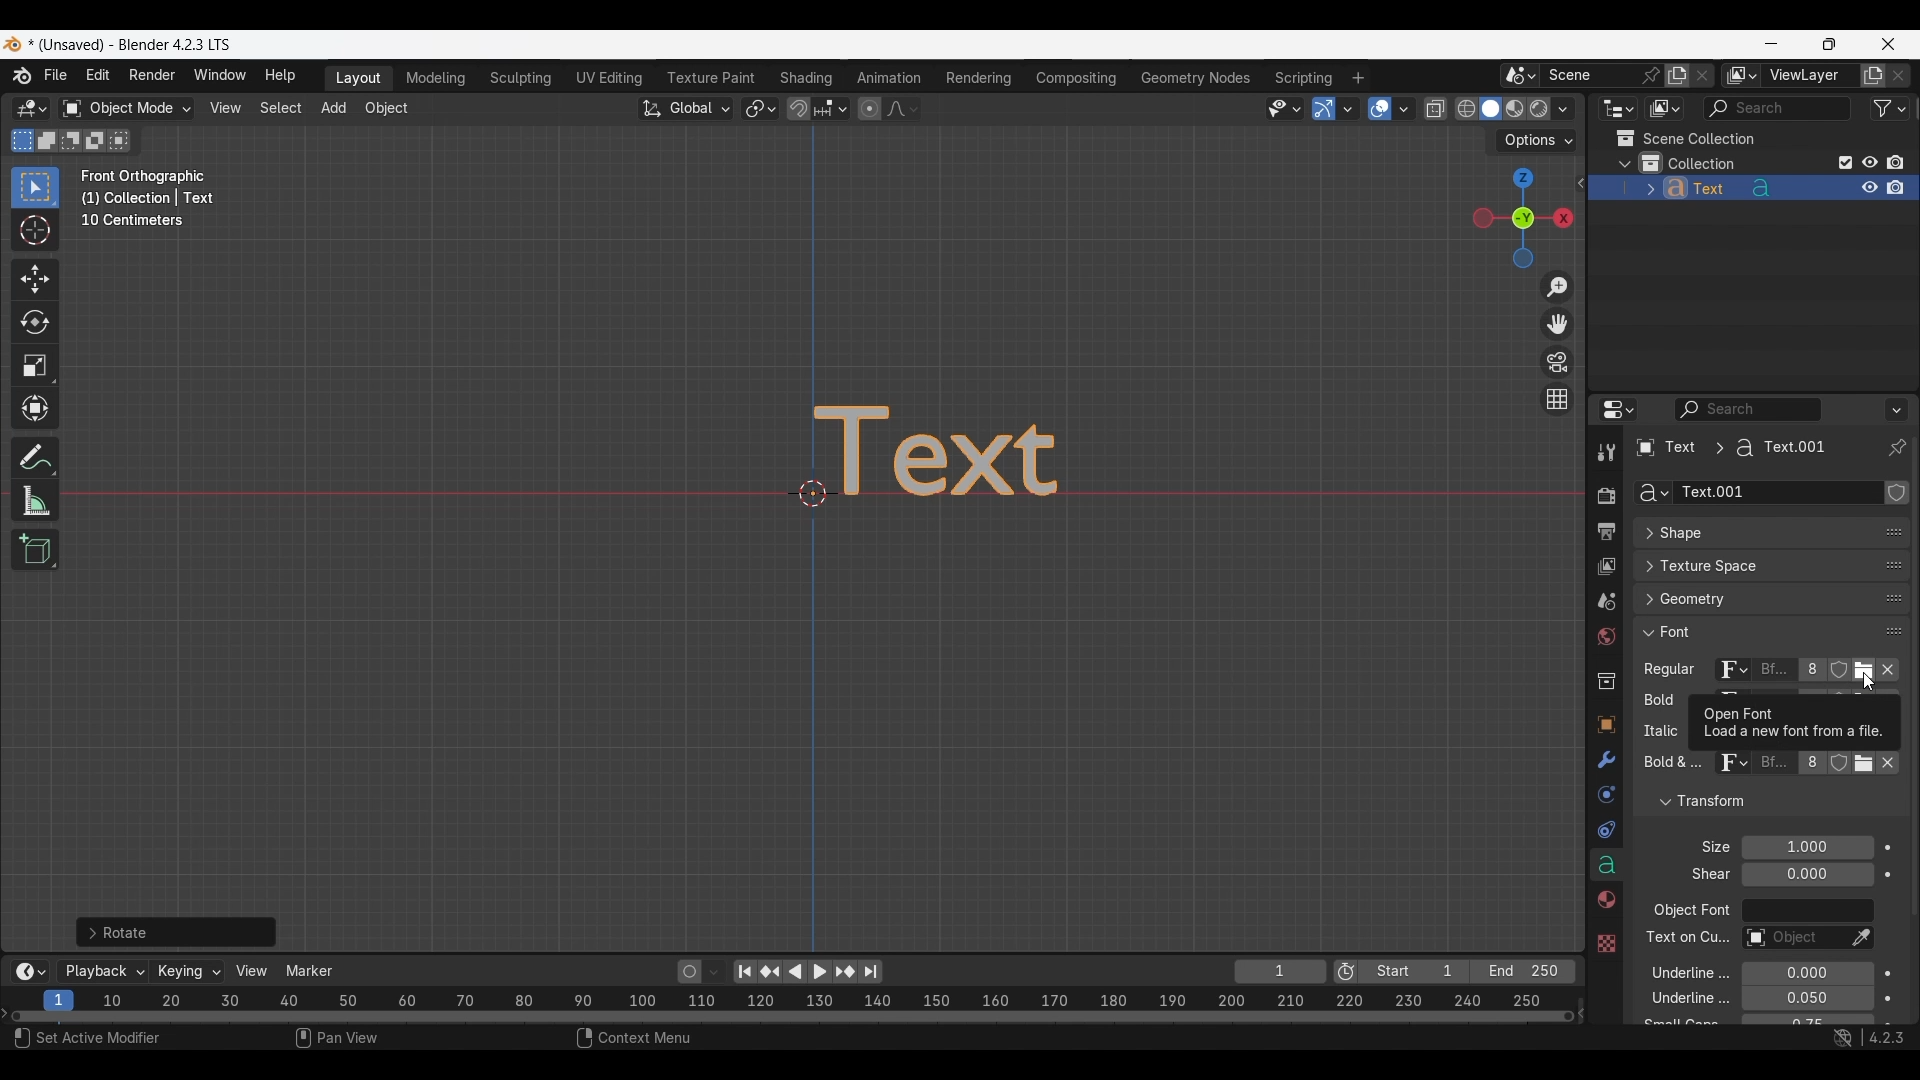  Describe the element at coordinates (1890, 108) in the screenshot. I see `Filter` at that location.